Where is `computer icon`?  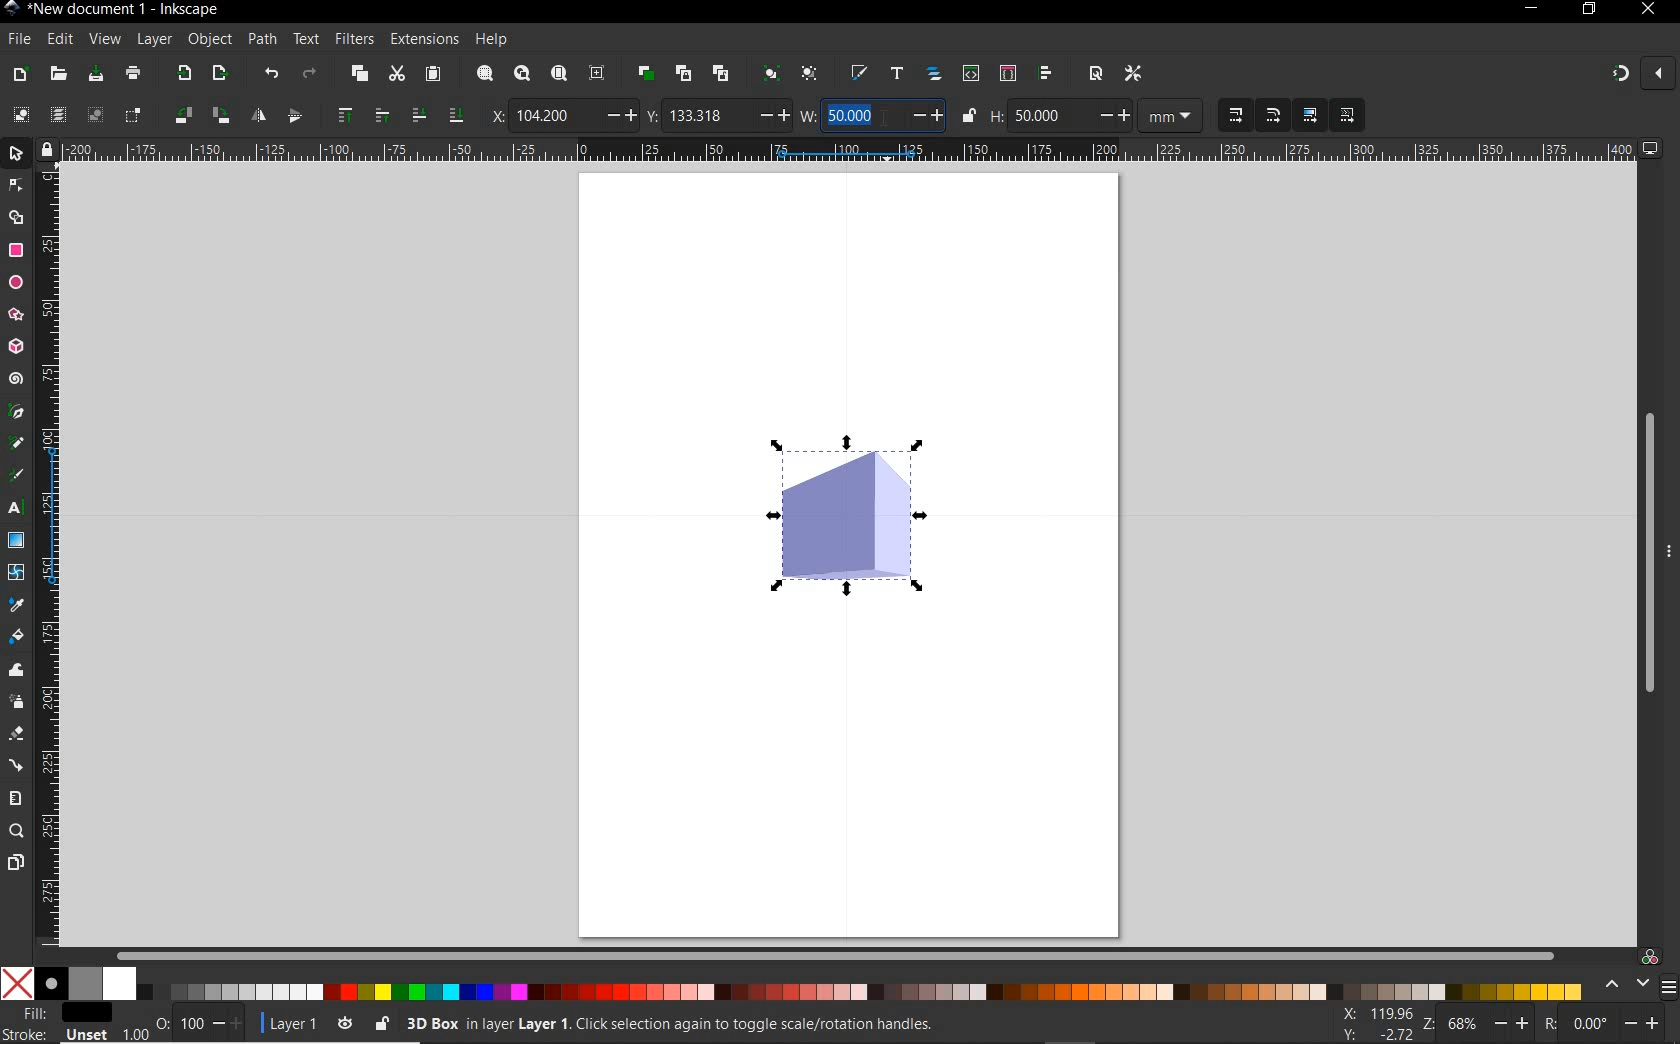 computer icon is located at coordinates (1653, 149).